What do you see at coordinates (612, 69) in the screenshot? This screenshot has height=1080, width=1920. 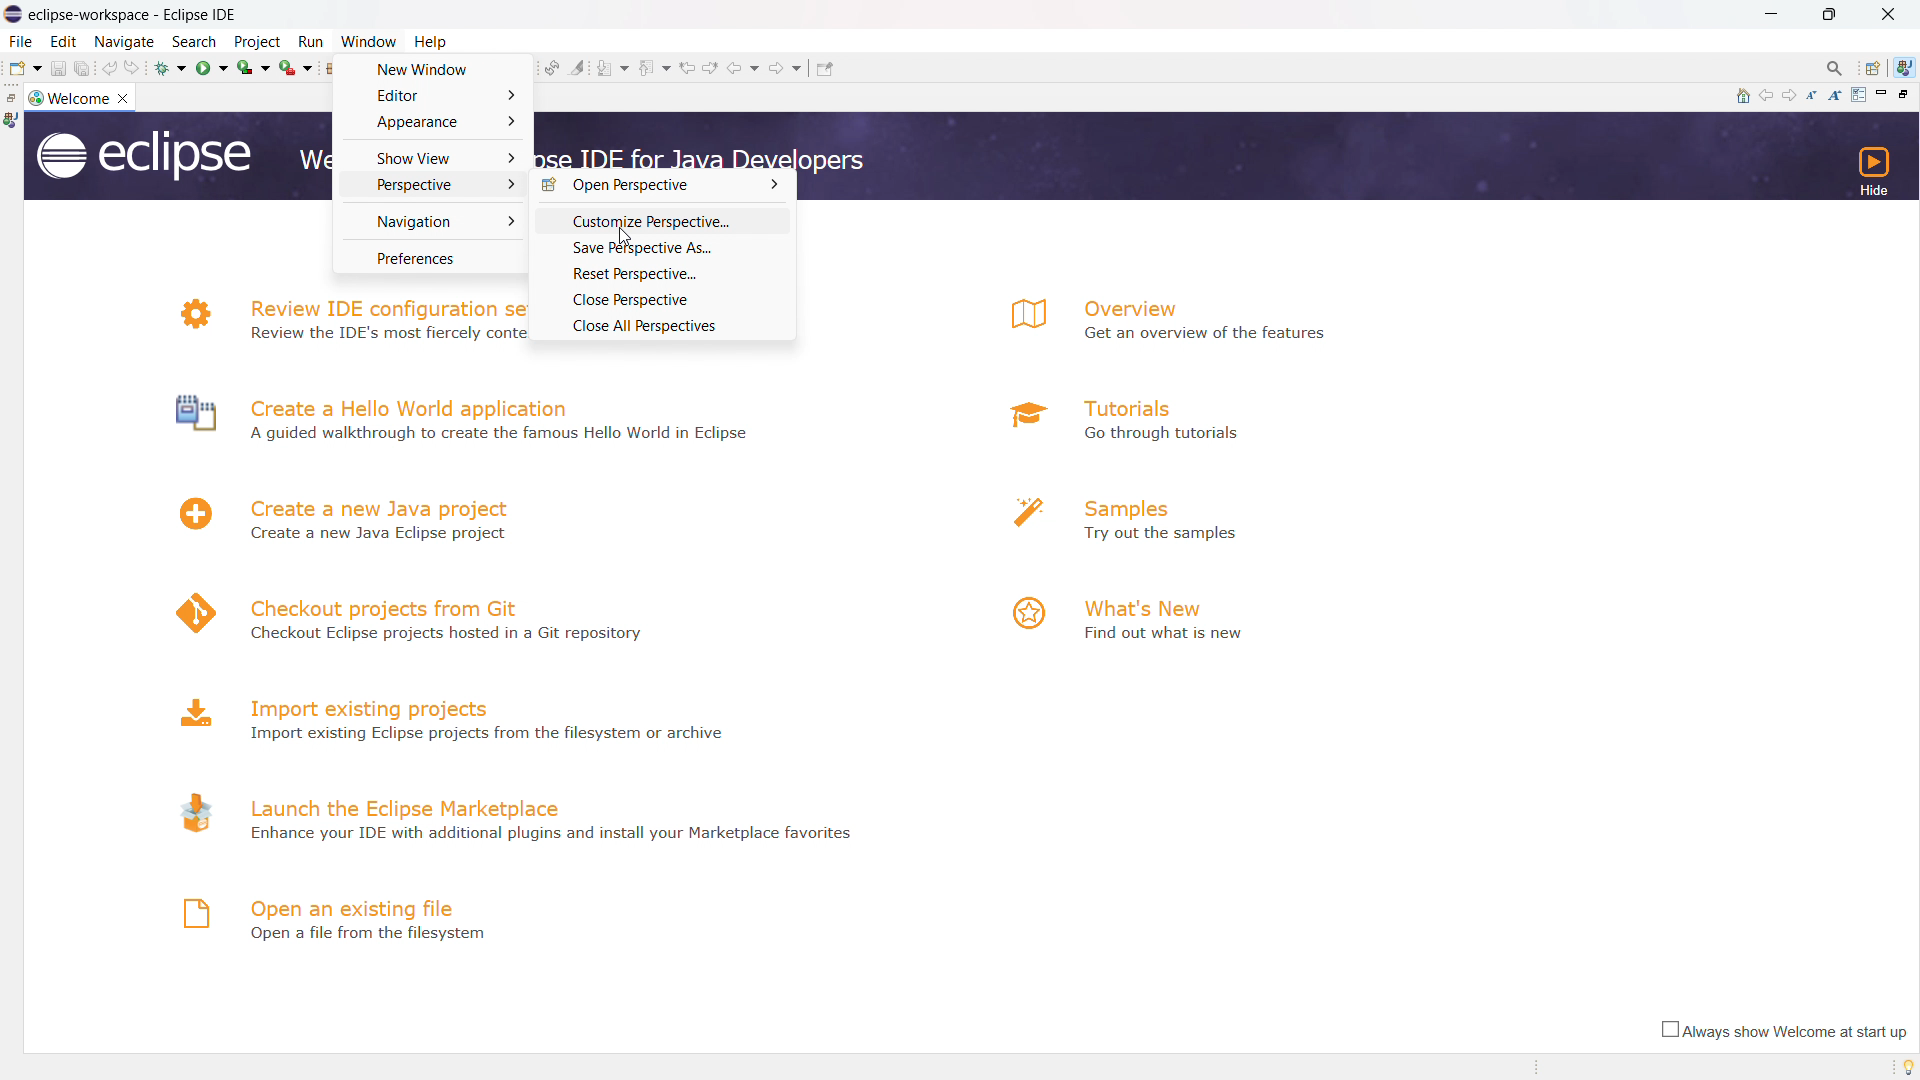 I see `next annotation` at bounding box center [612, 69].